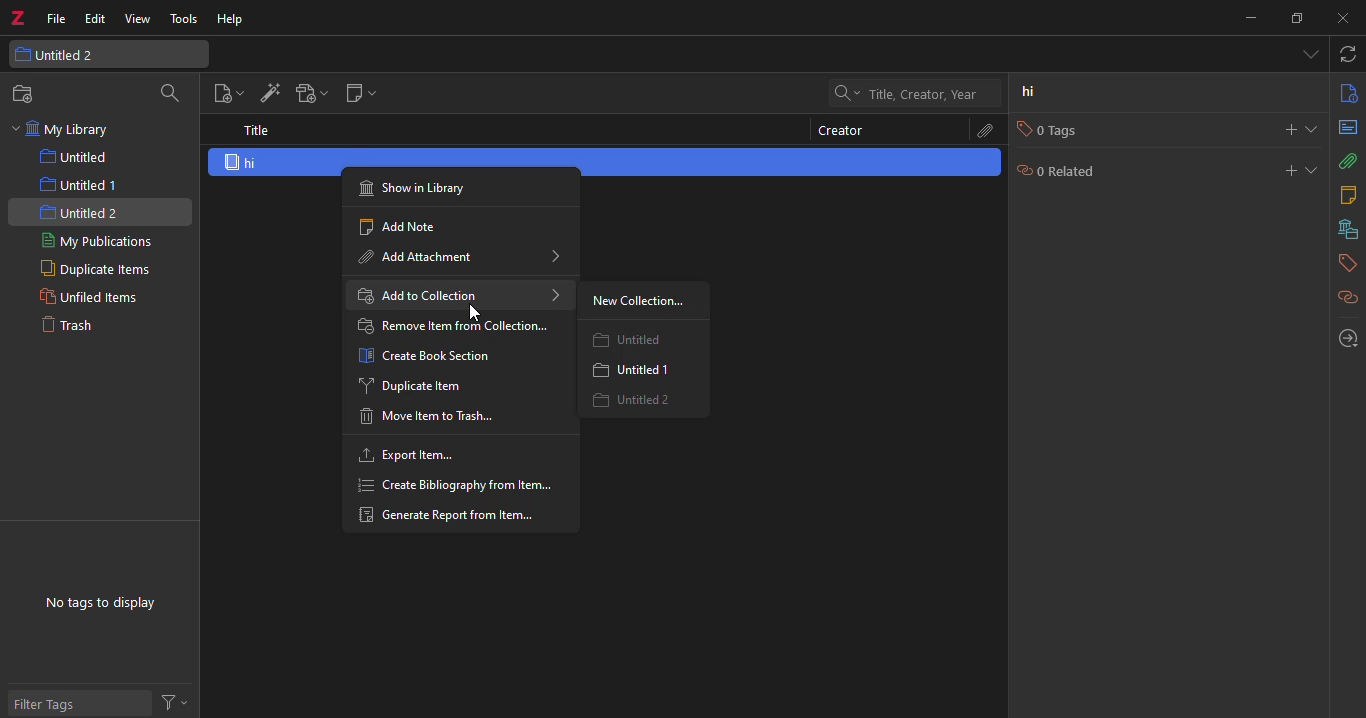 This screenshot has height=718, width=1366. I want to click on my publications, so click(95, 241).